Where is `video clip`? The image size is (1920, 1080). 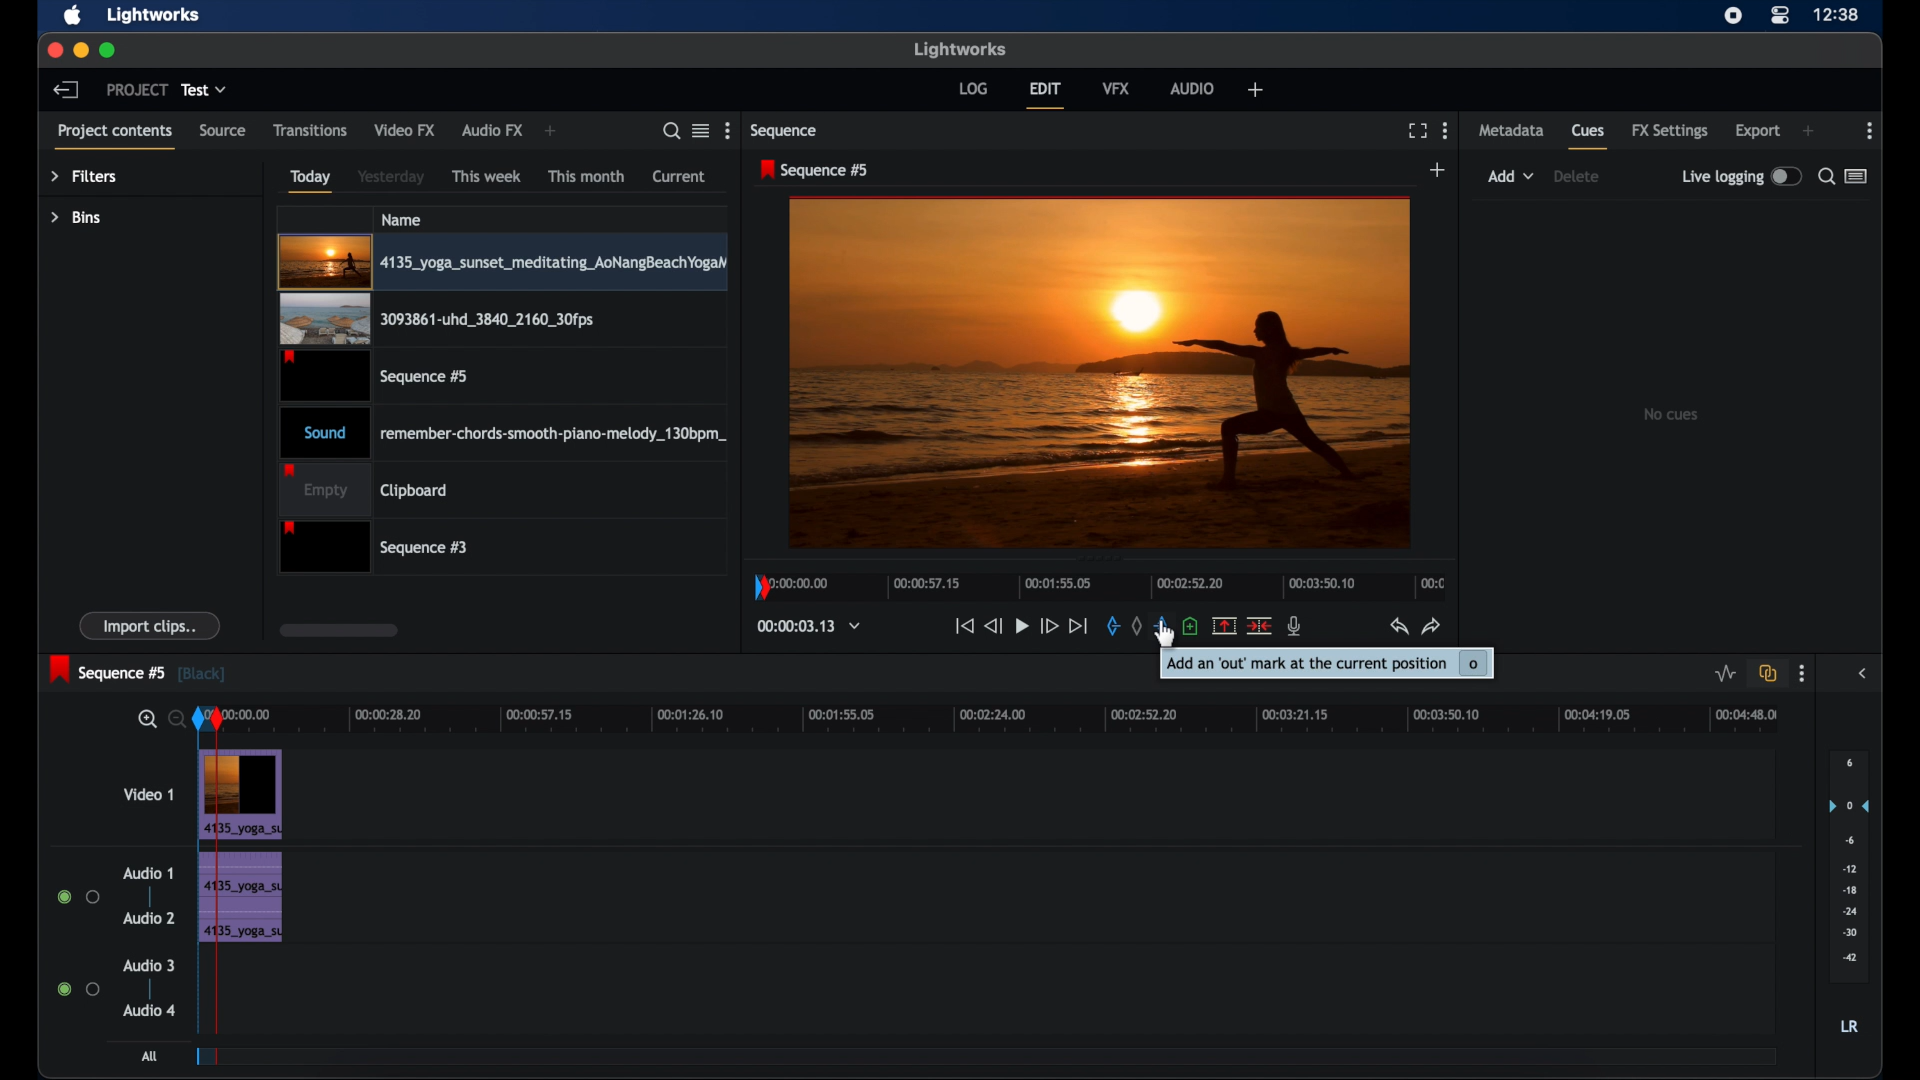 video clip is located at coordinates (502, 263).